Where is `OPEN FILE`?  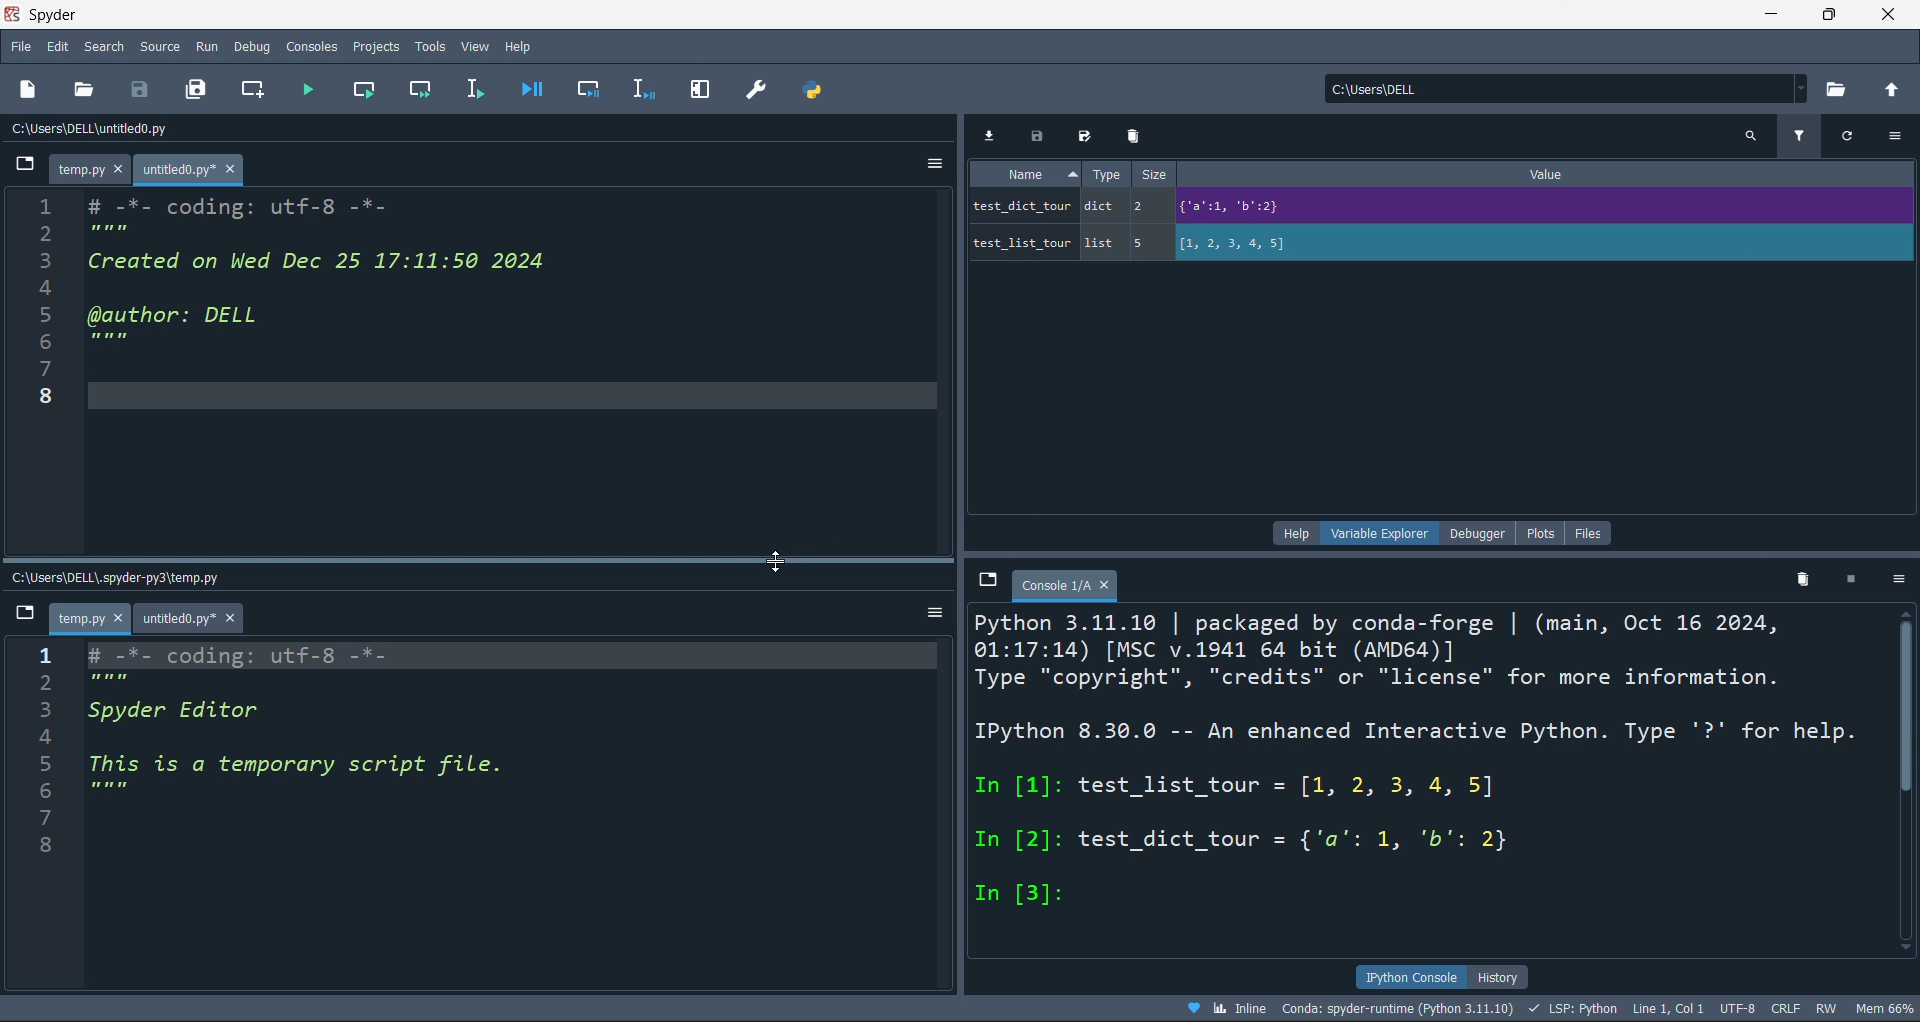
OPEN FILE is located at coordinates (84, 88).